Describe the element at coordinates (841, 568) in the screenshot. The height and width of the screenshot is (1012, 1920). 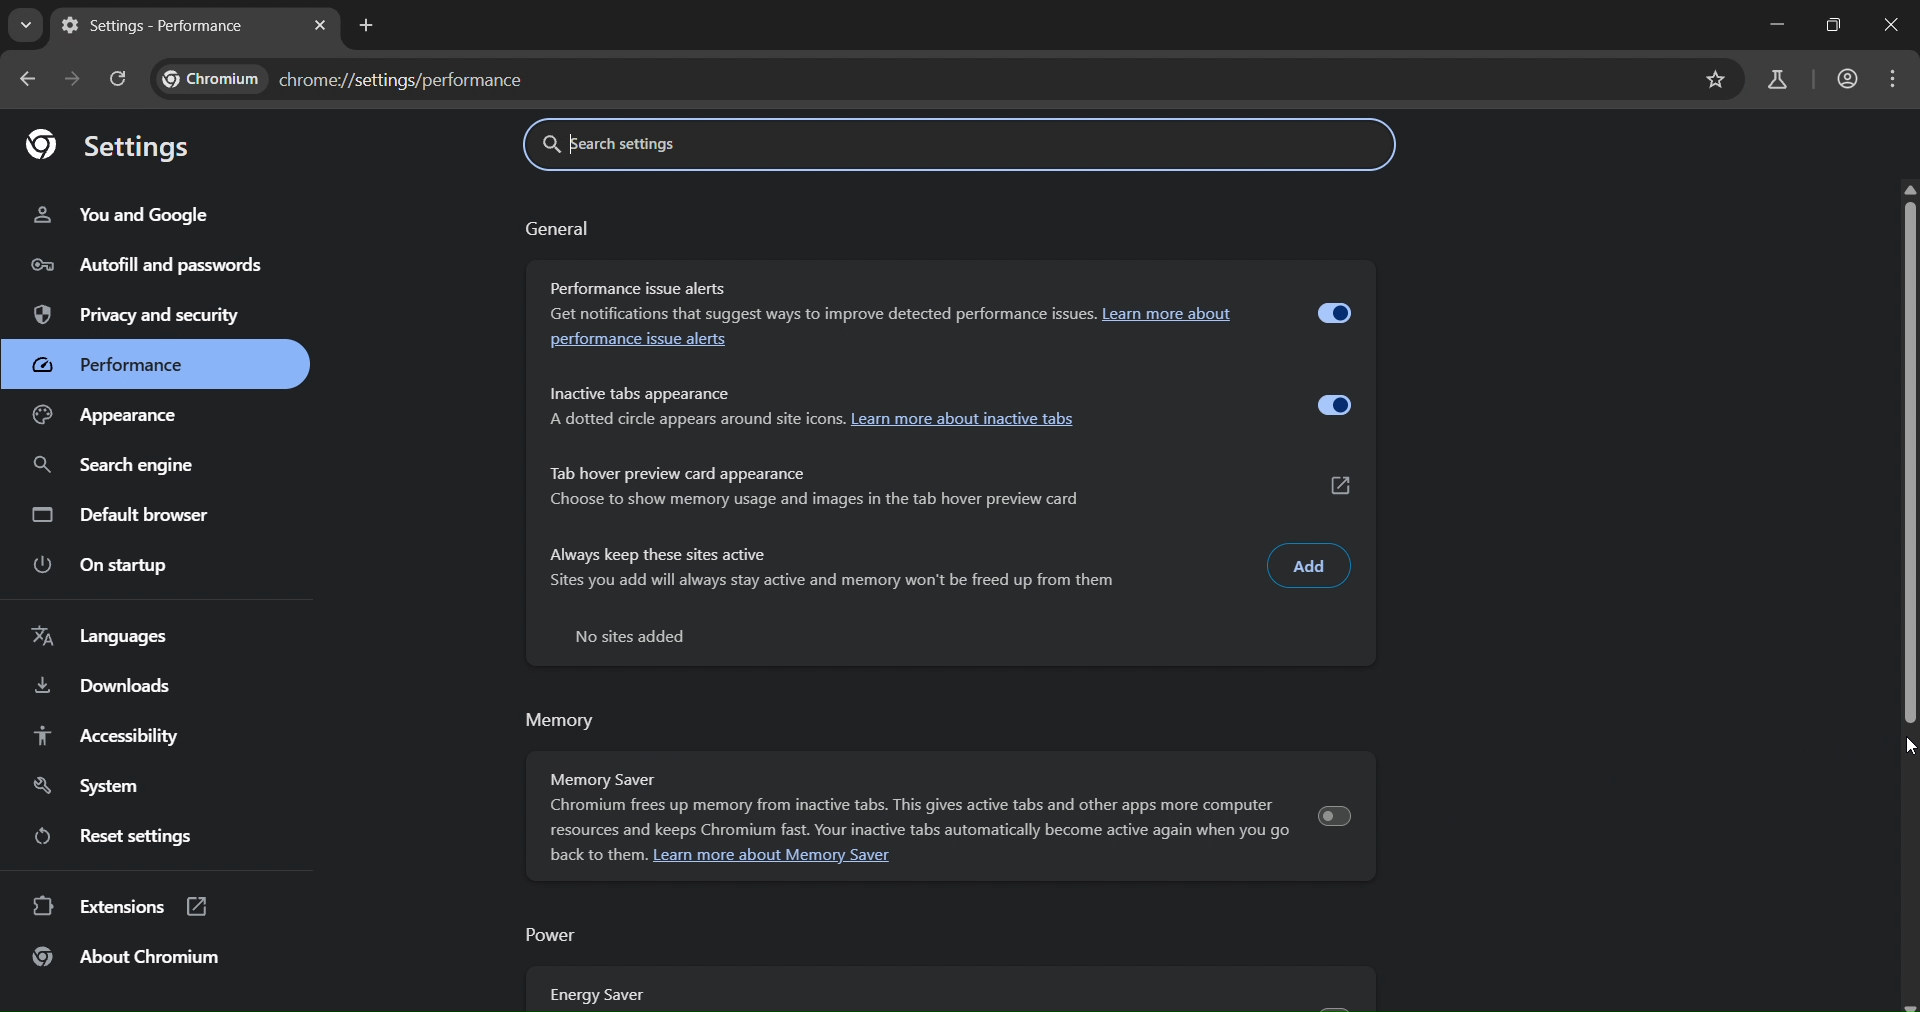
I see `Always keep these sites active
Sites you add will always stay active and memory won't be freed up from them` at that location.